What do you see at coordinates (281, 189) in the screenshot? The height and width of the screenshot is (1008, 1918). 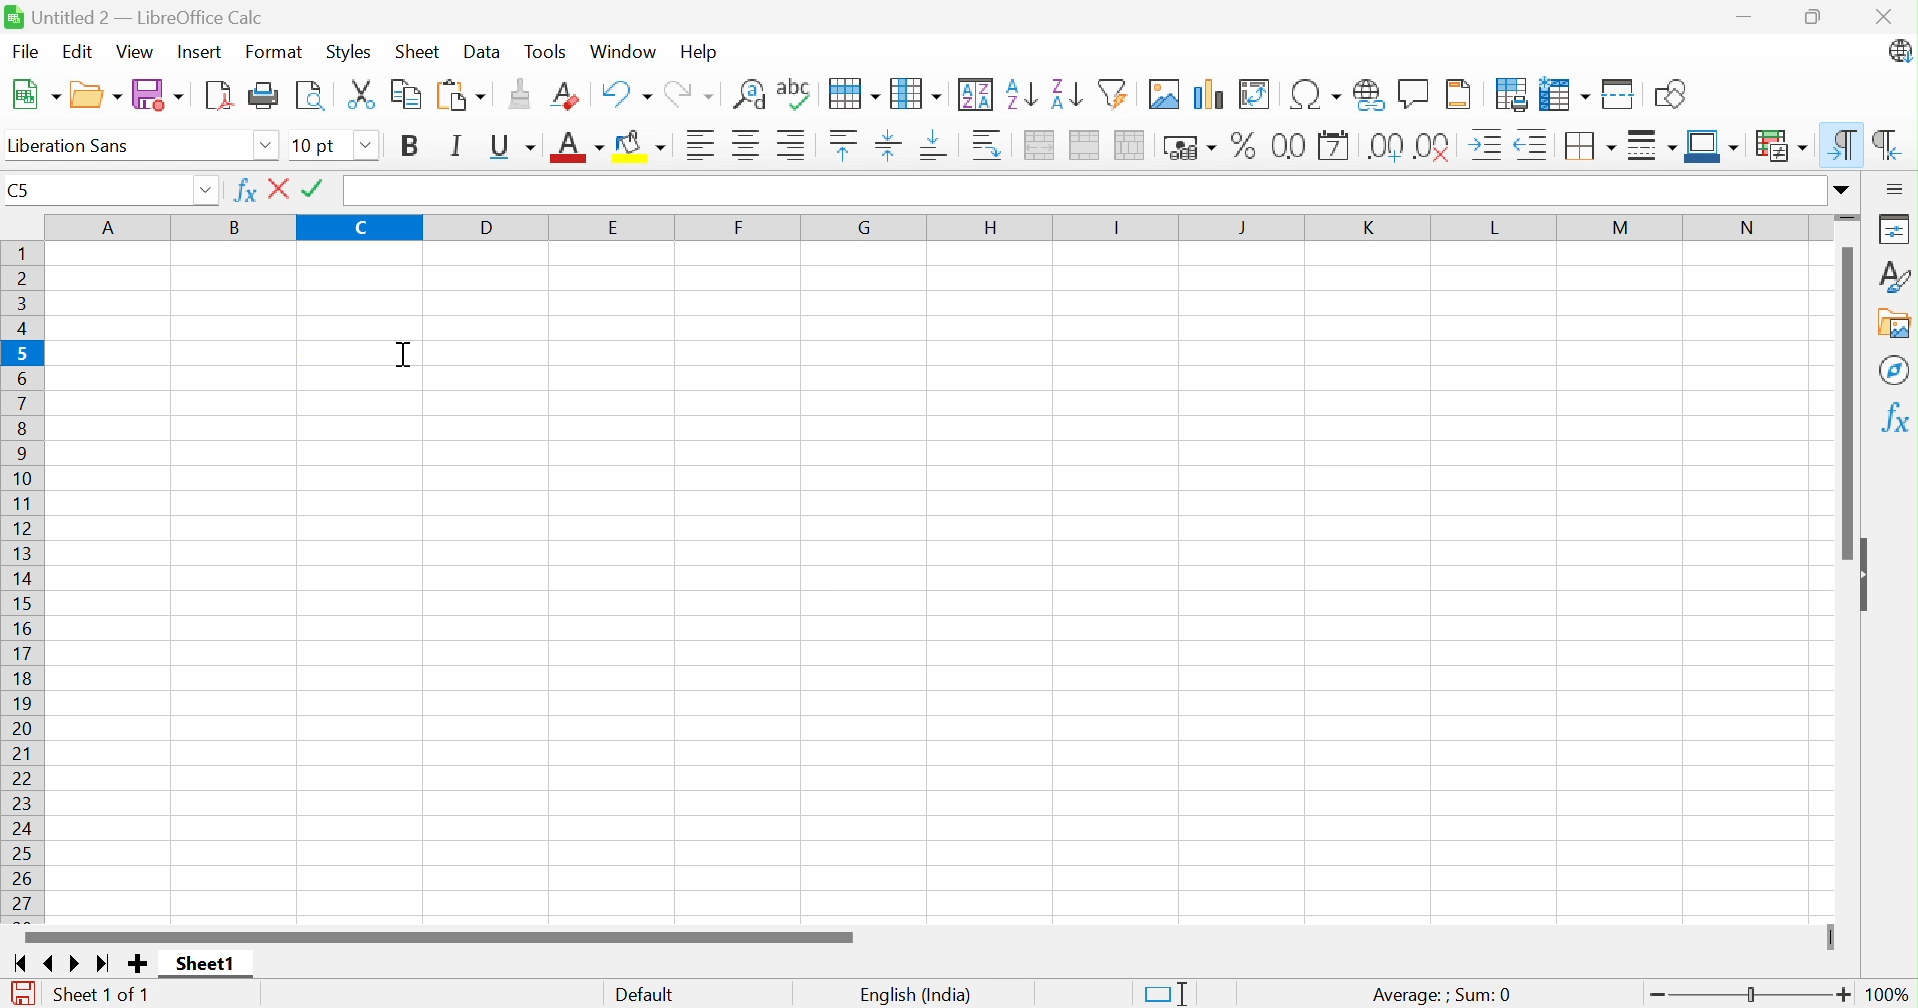 I see `Close` at bounding box center [281, 189].